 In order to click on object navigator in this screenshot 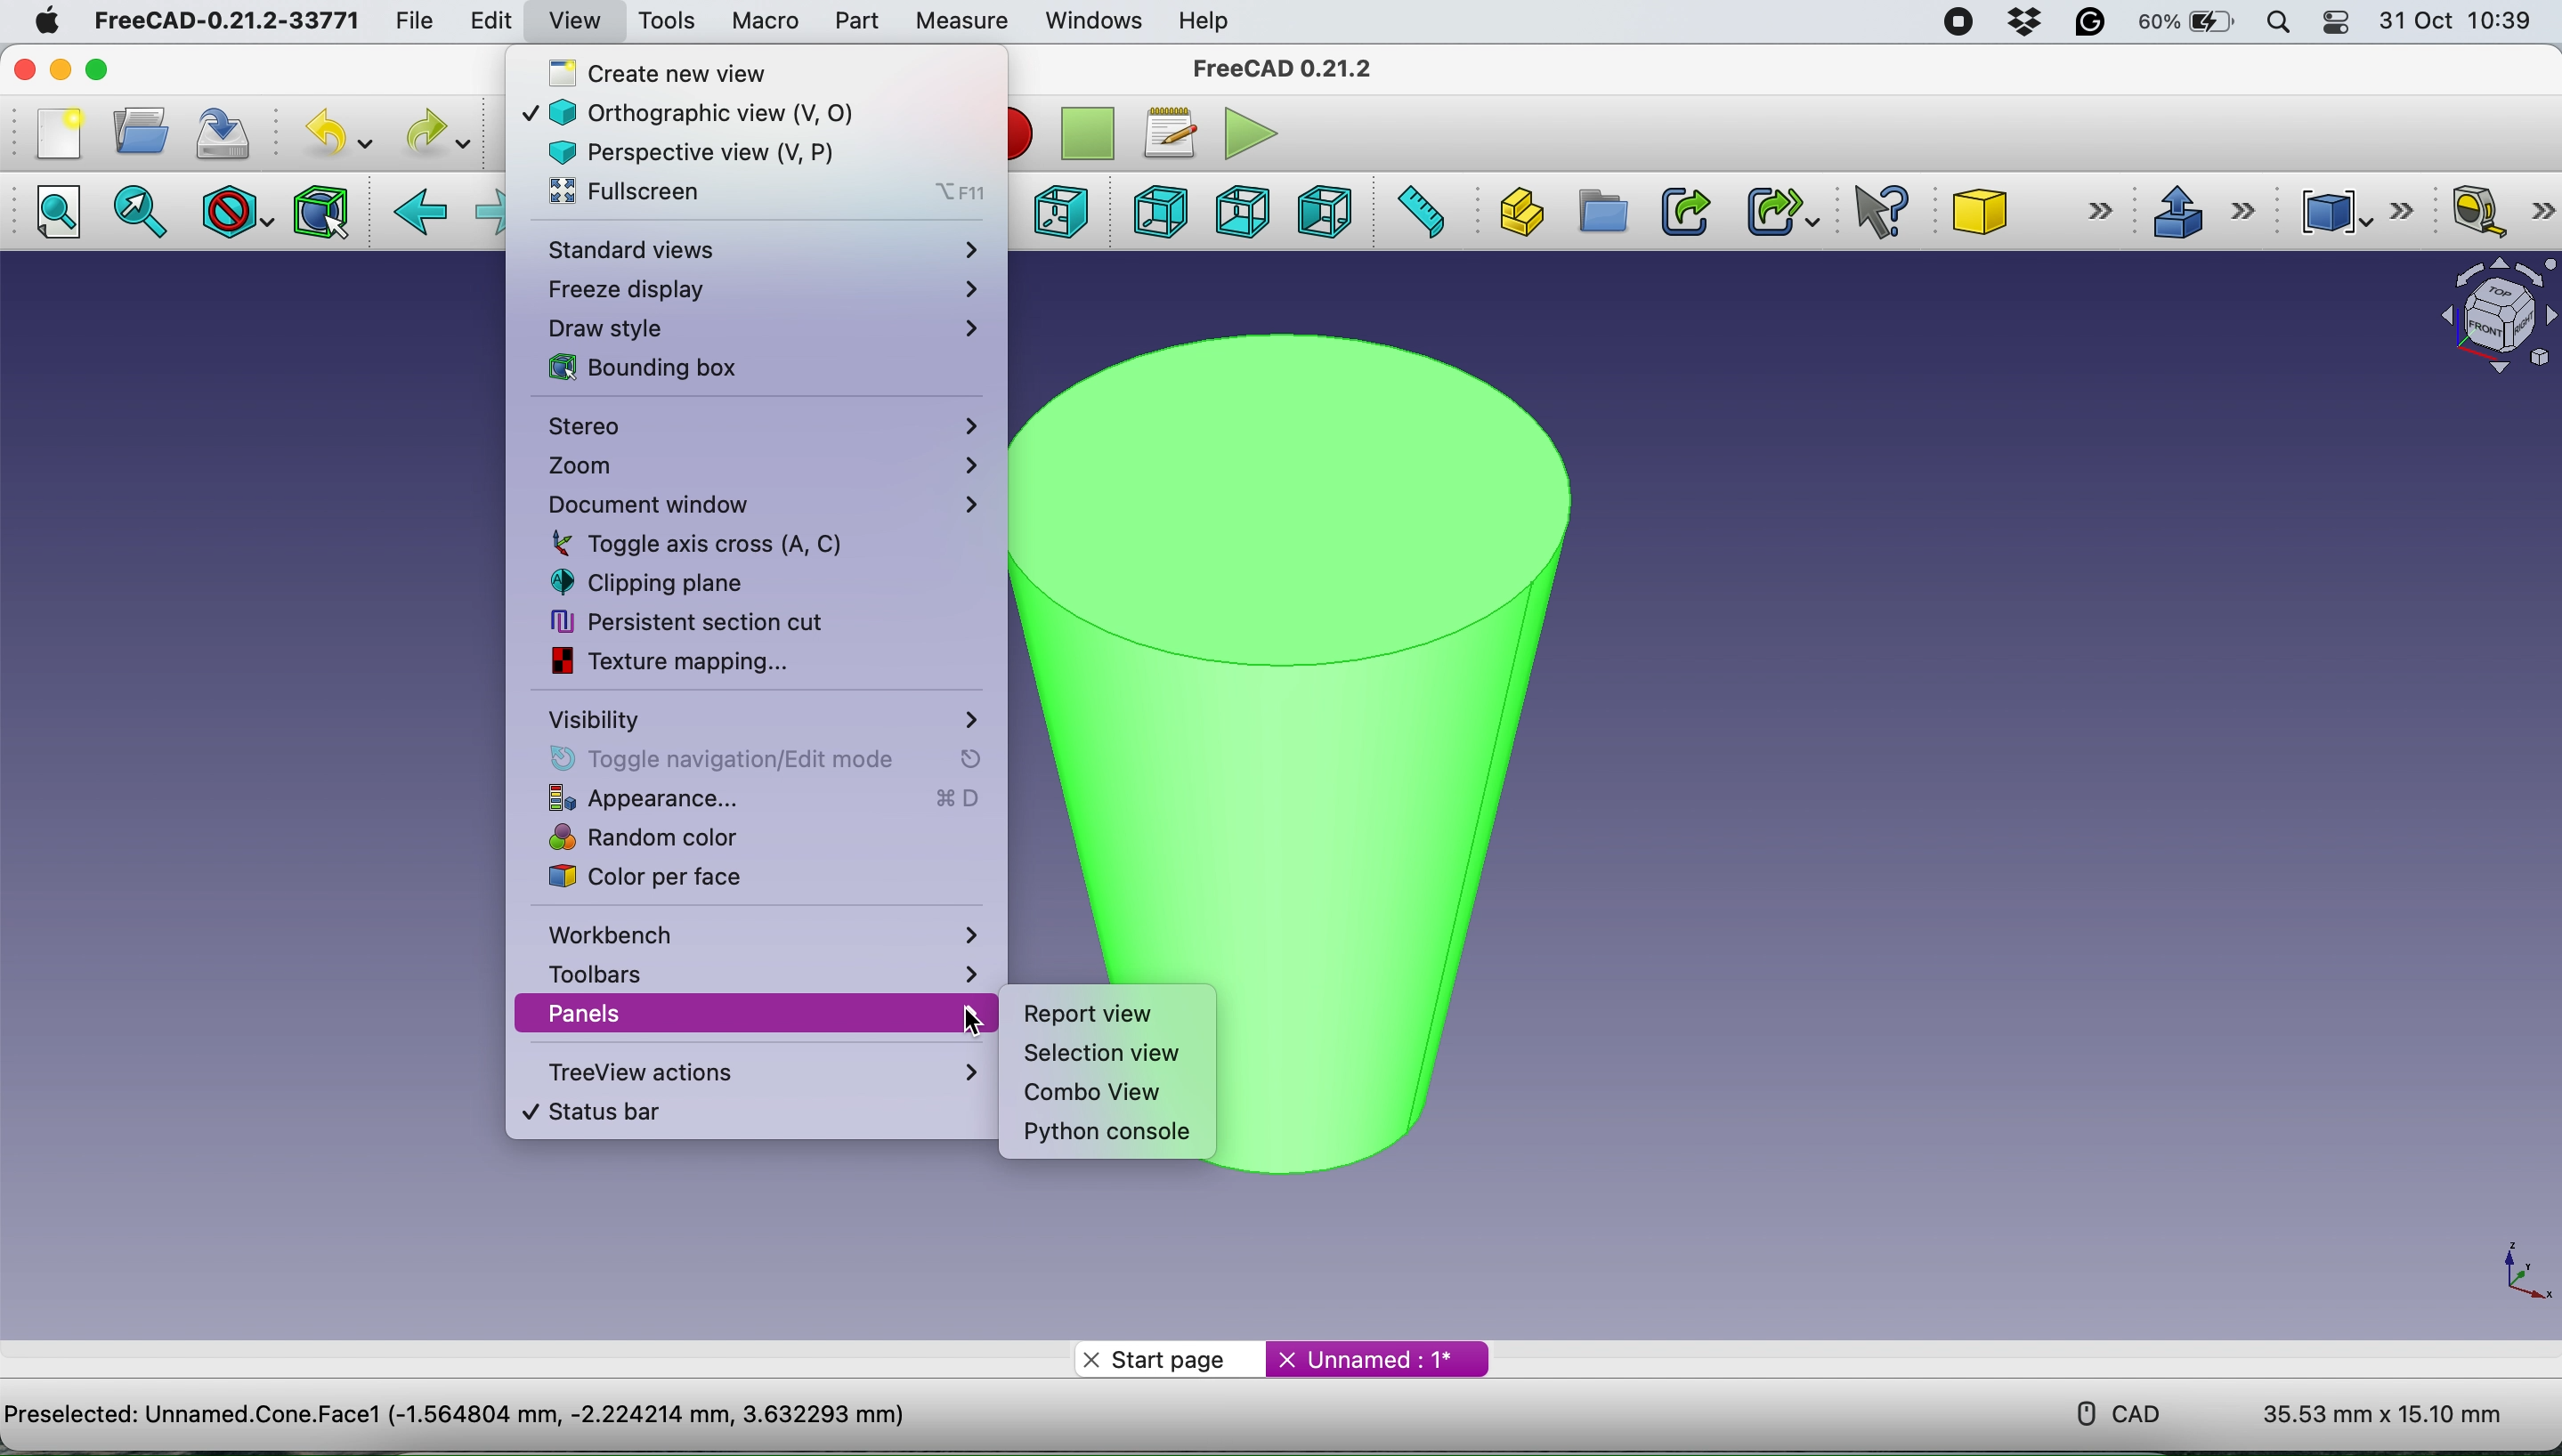, I will do `click(2487, 316)`.